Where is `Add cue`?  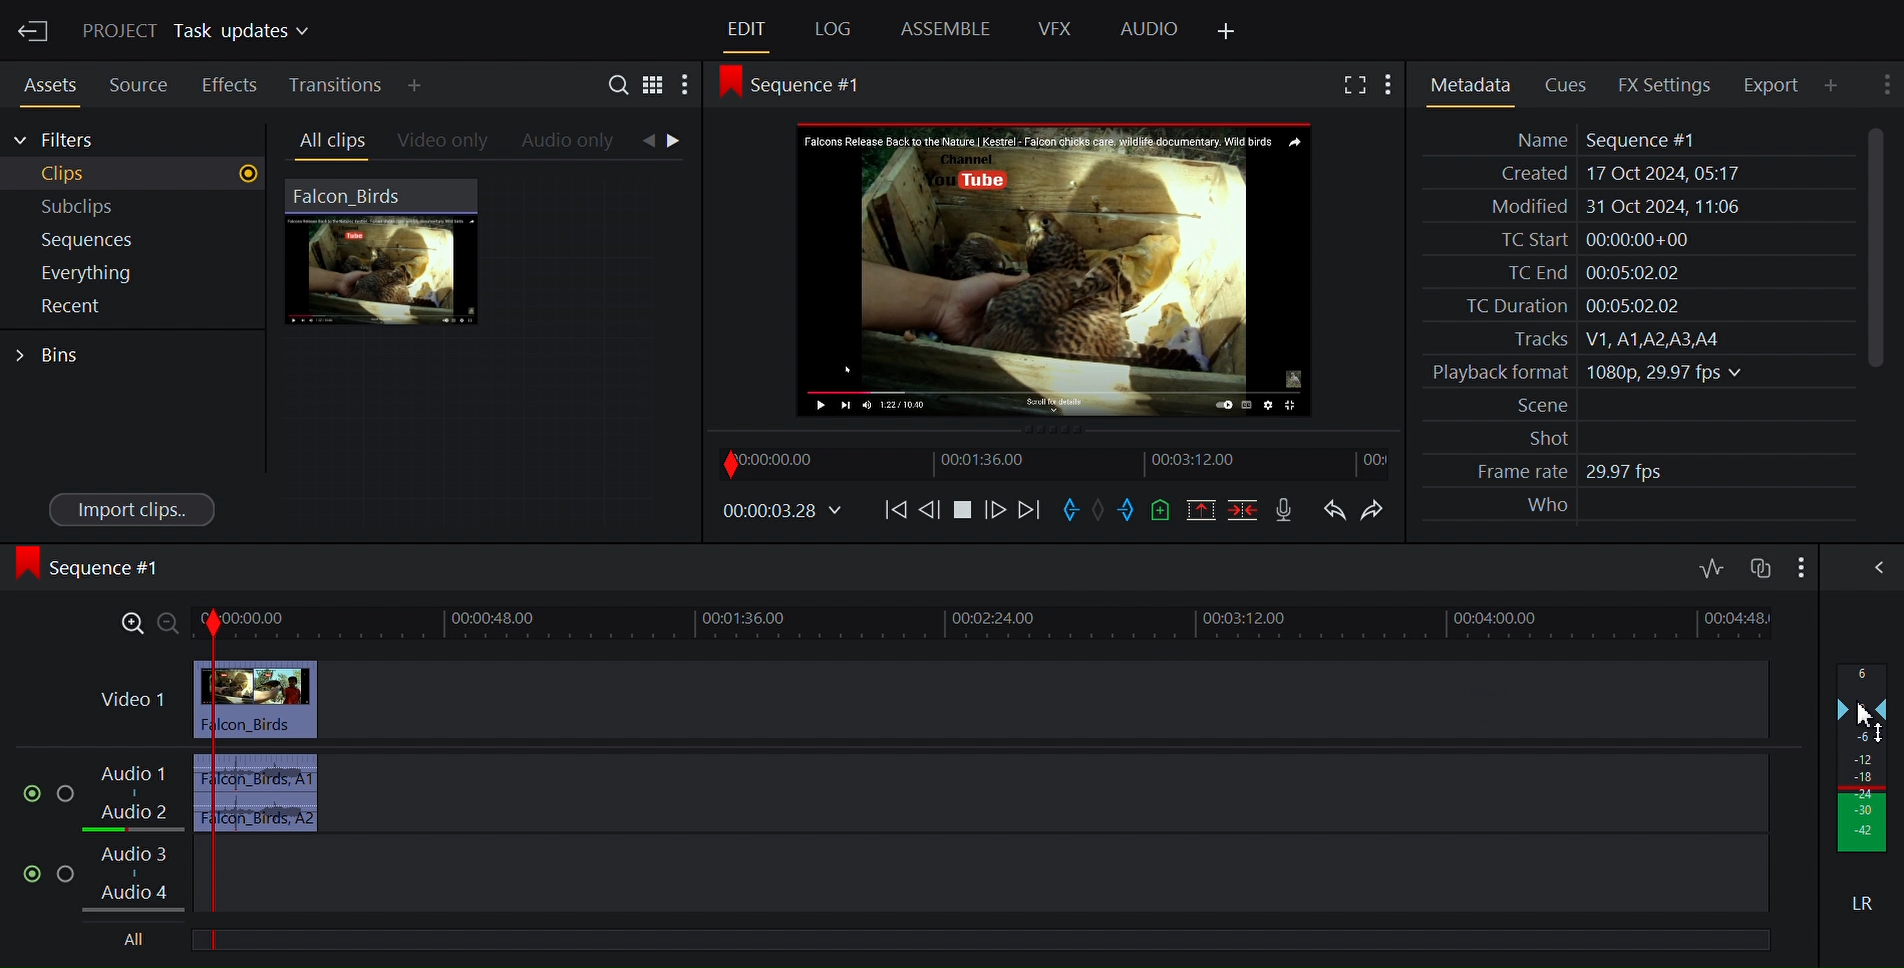
Add cue is located at coordinates (1162, 510).